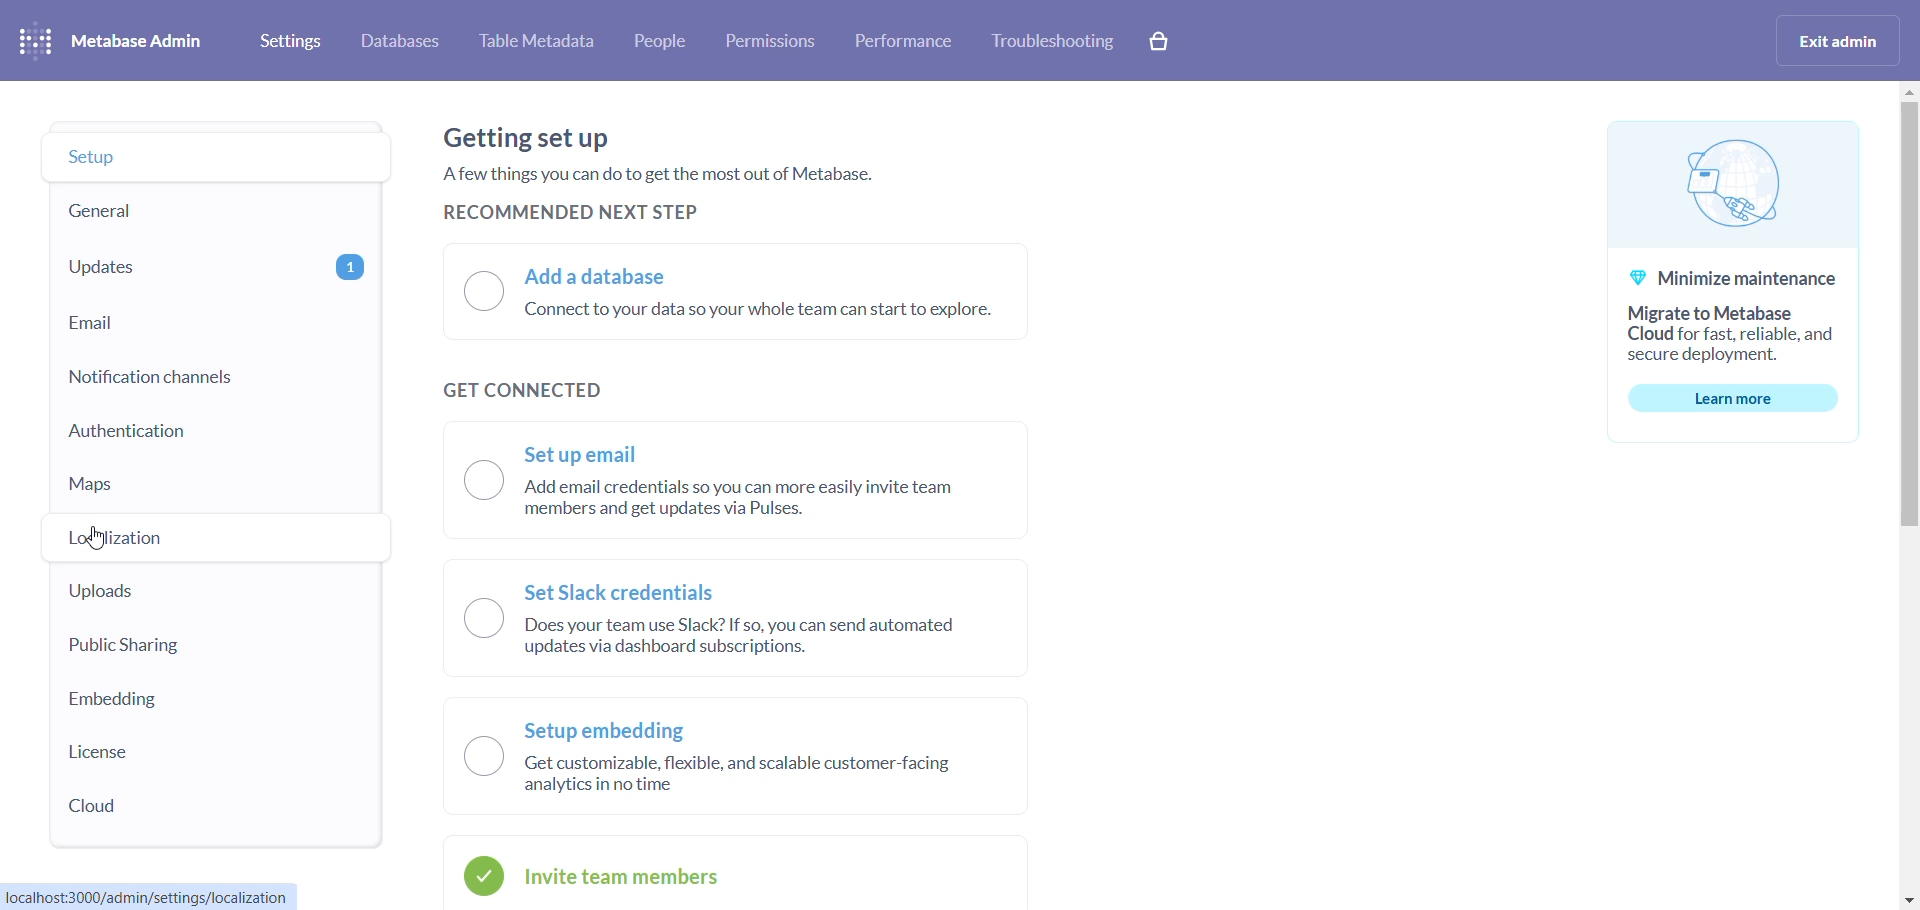 Image resolution: width=1920 pixels, height=910 pixels. I want to click on learn more, so click(1732, 398).